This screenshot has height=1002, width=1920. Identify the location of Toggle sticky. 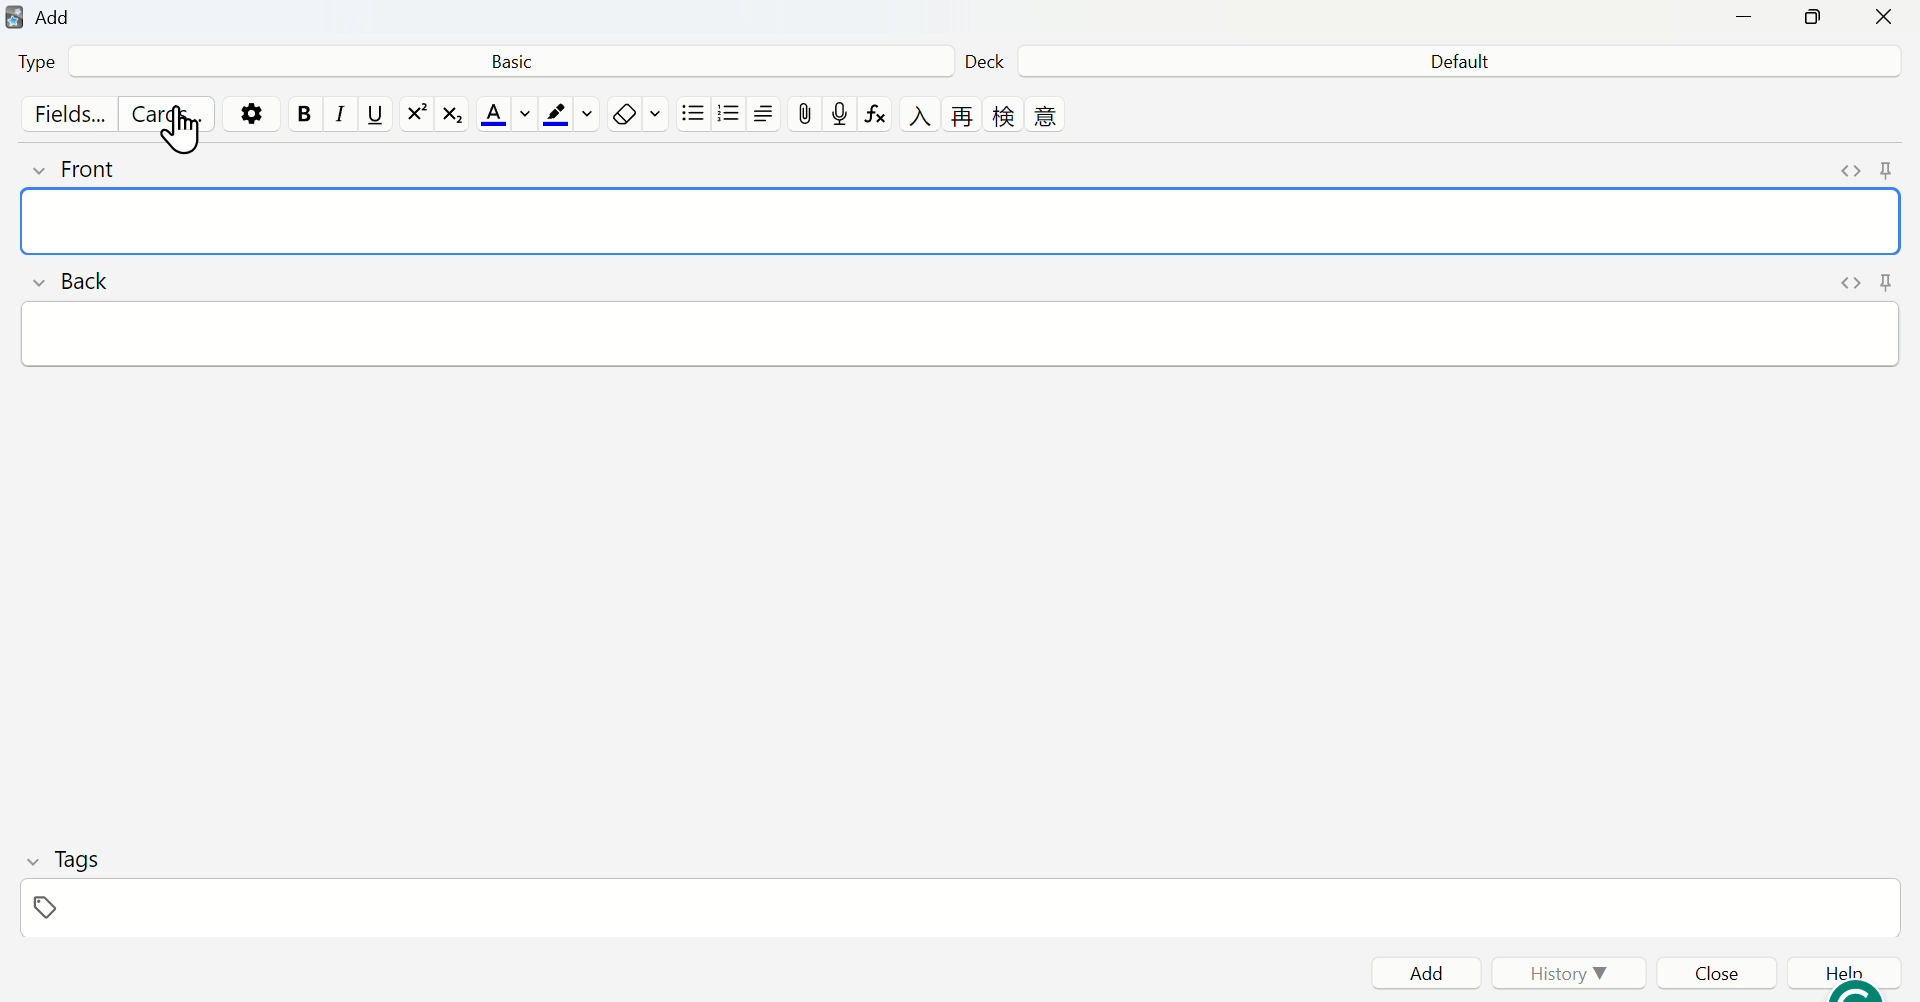
(1891, 168).